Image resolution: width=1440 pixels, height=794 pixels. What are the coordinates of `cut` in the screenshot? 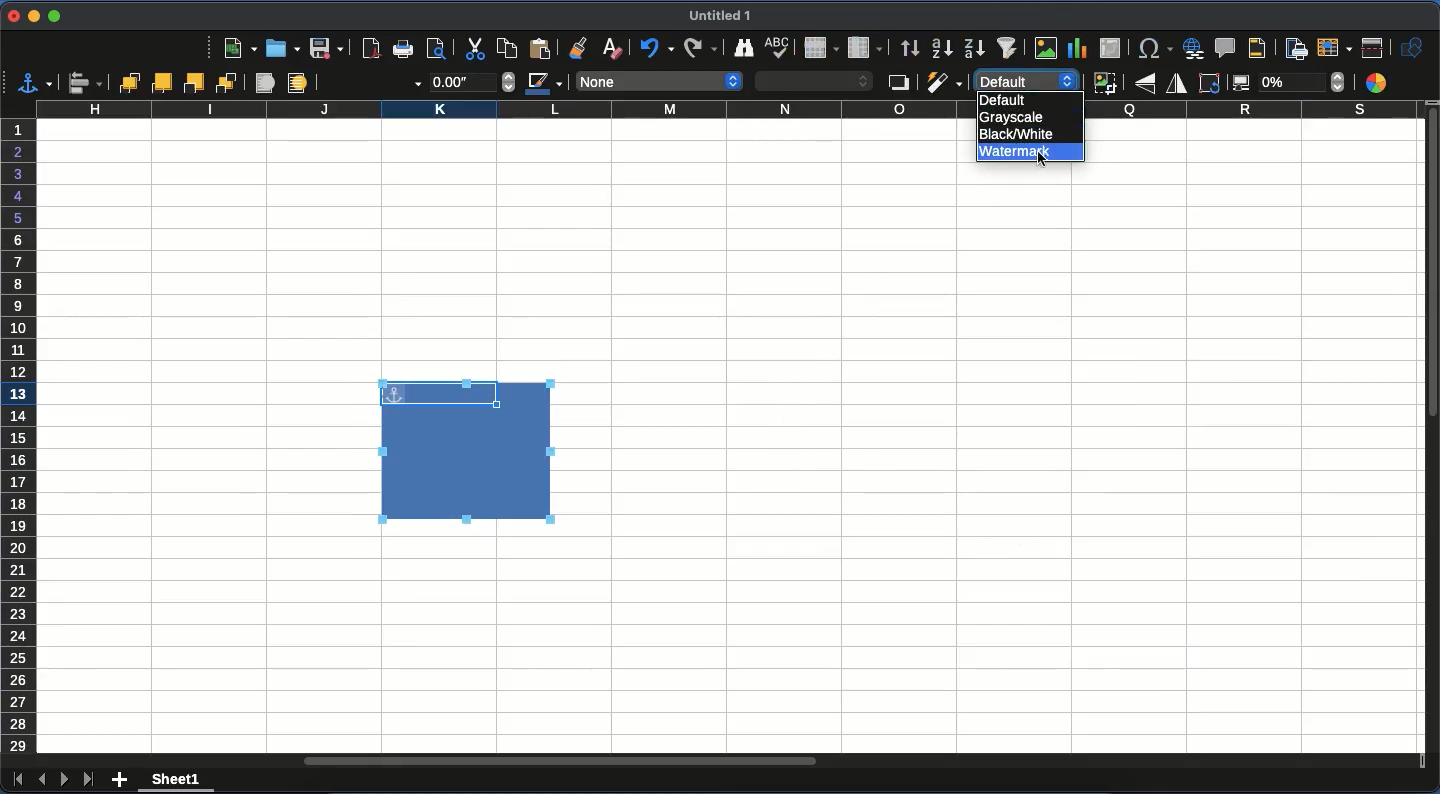 It's located at (472, 50).